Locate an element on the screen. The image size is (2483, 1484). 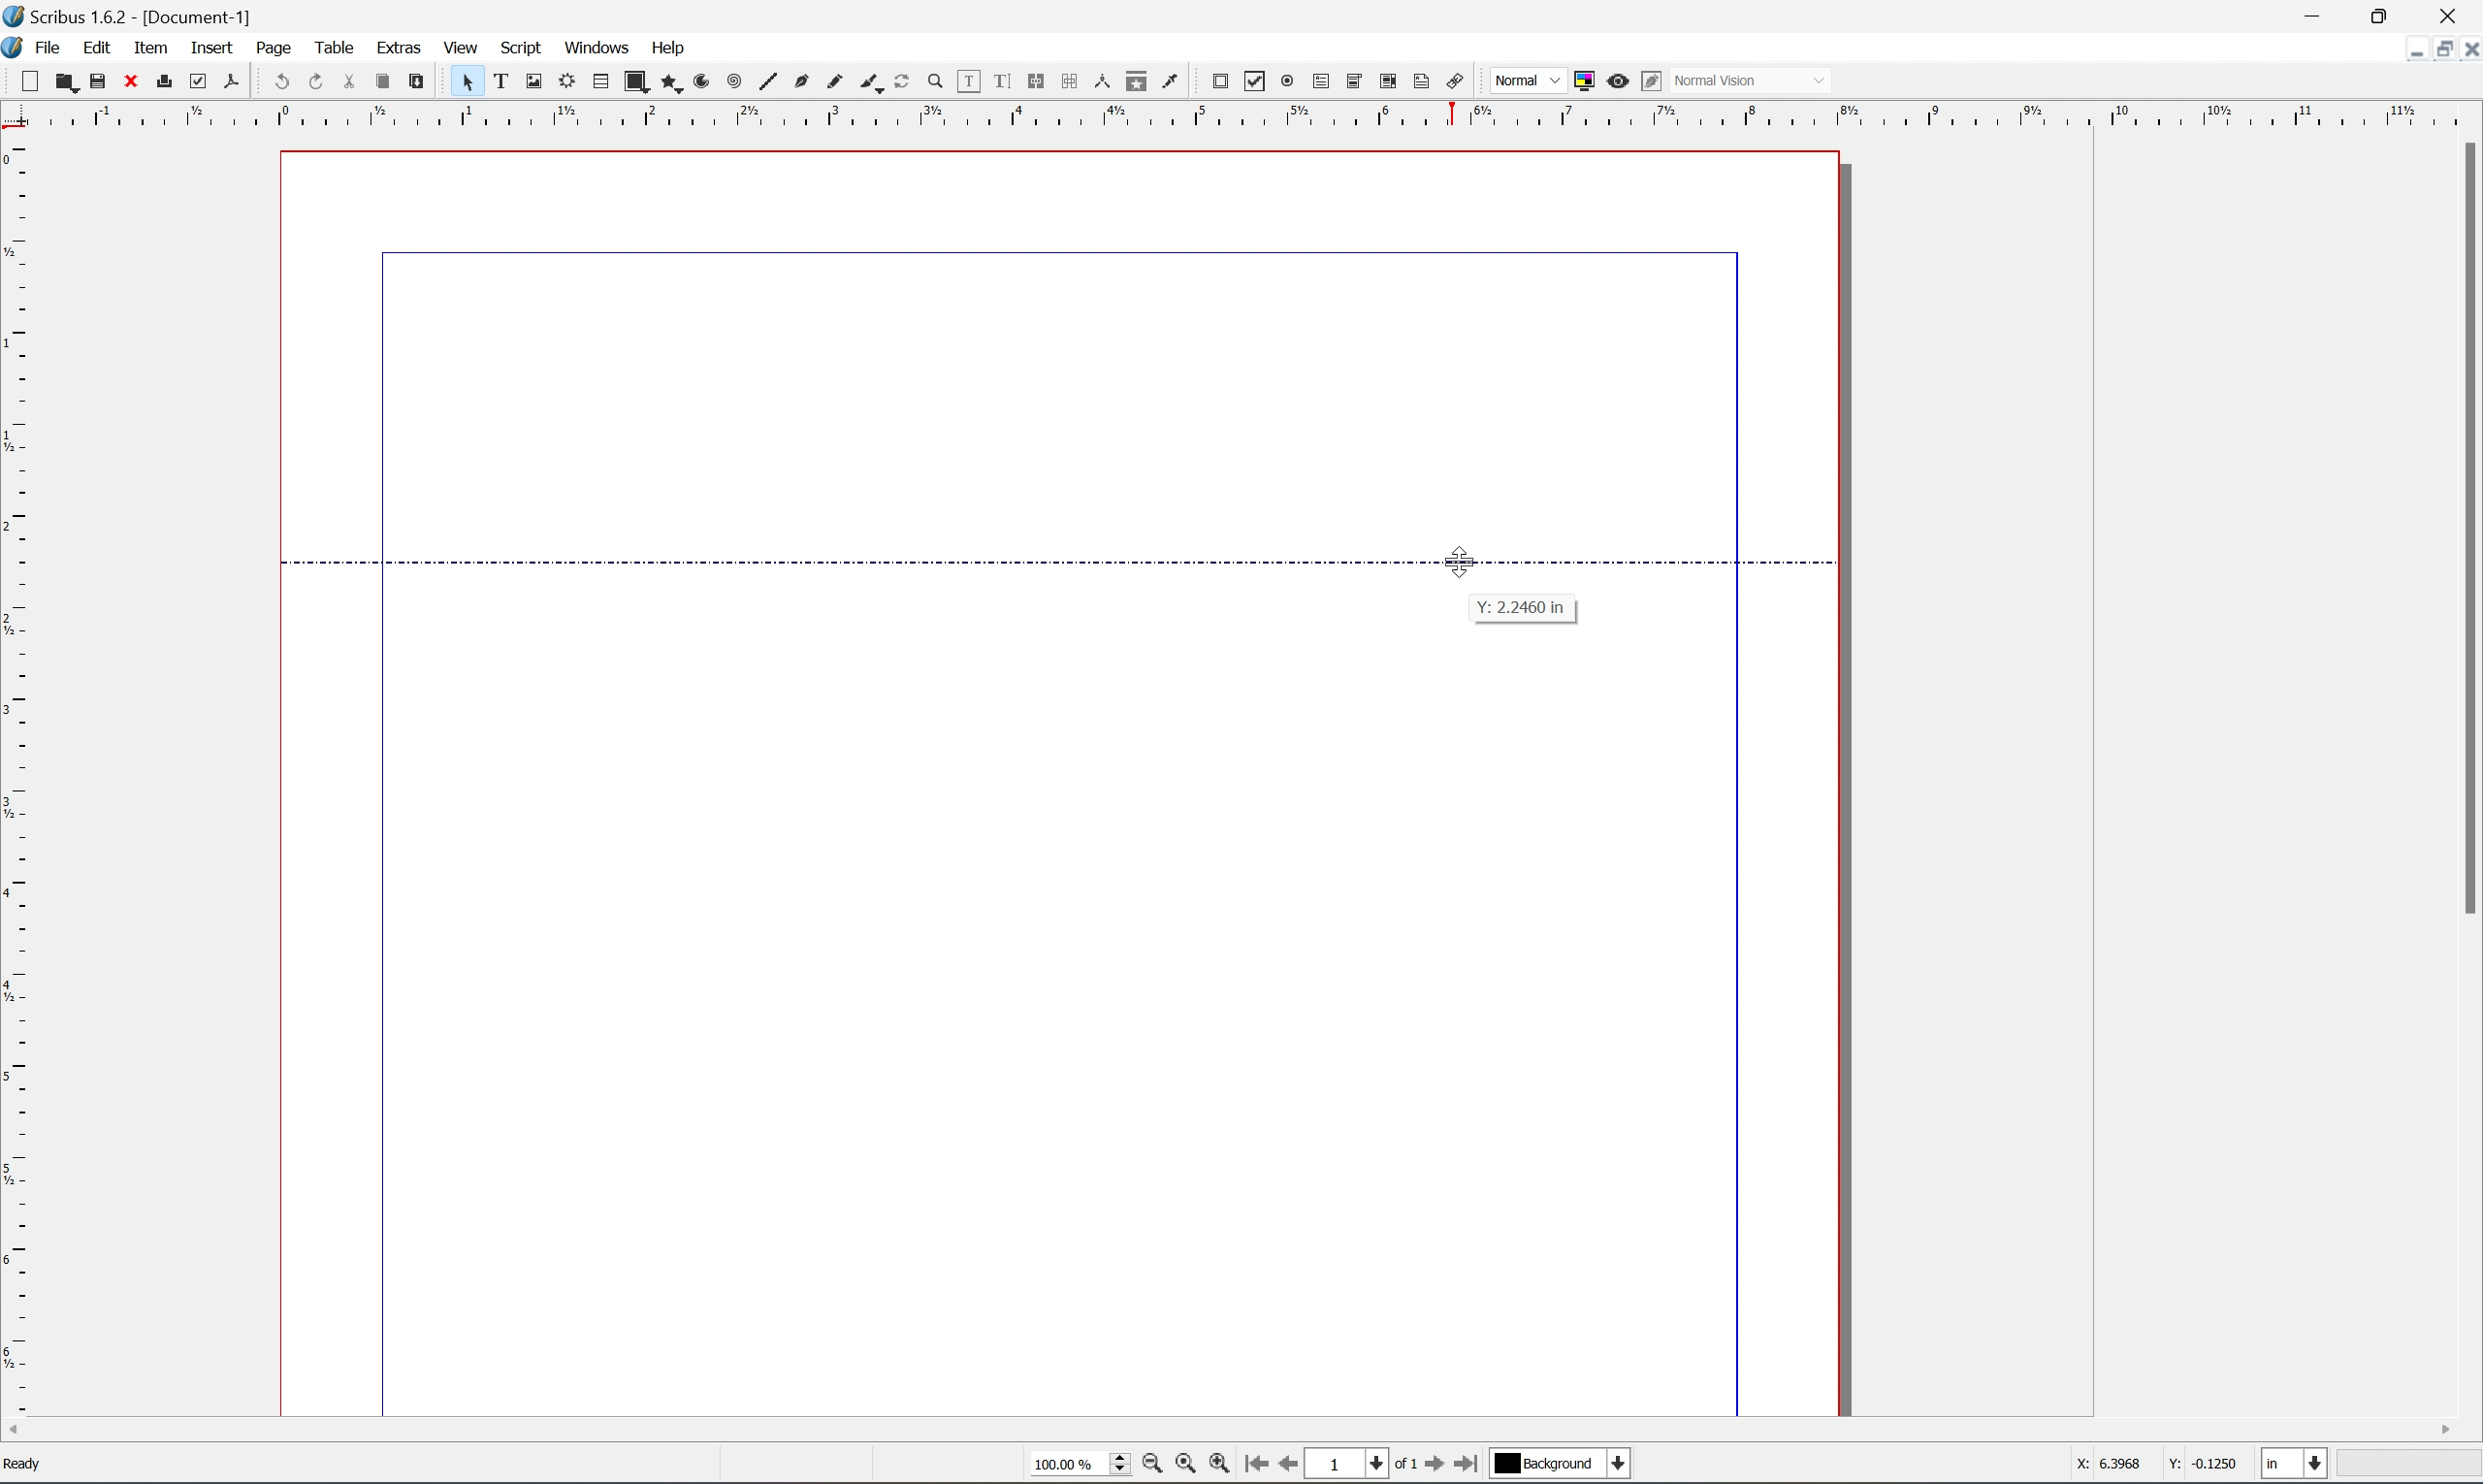
select current zoom level is located at coordinates (1080, 1468).